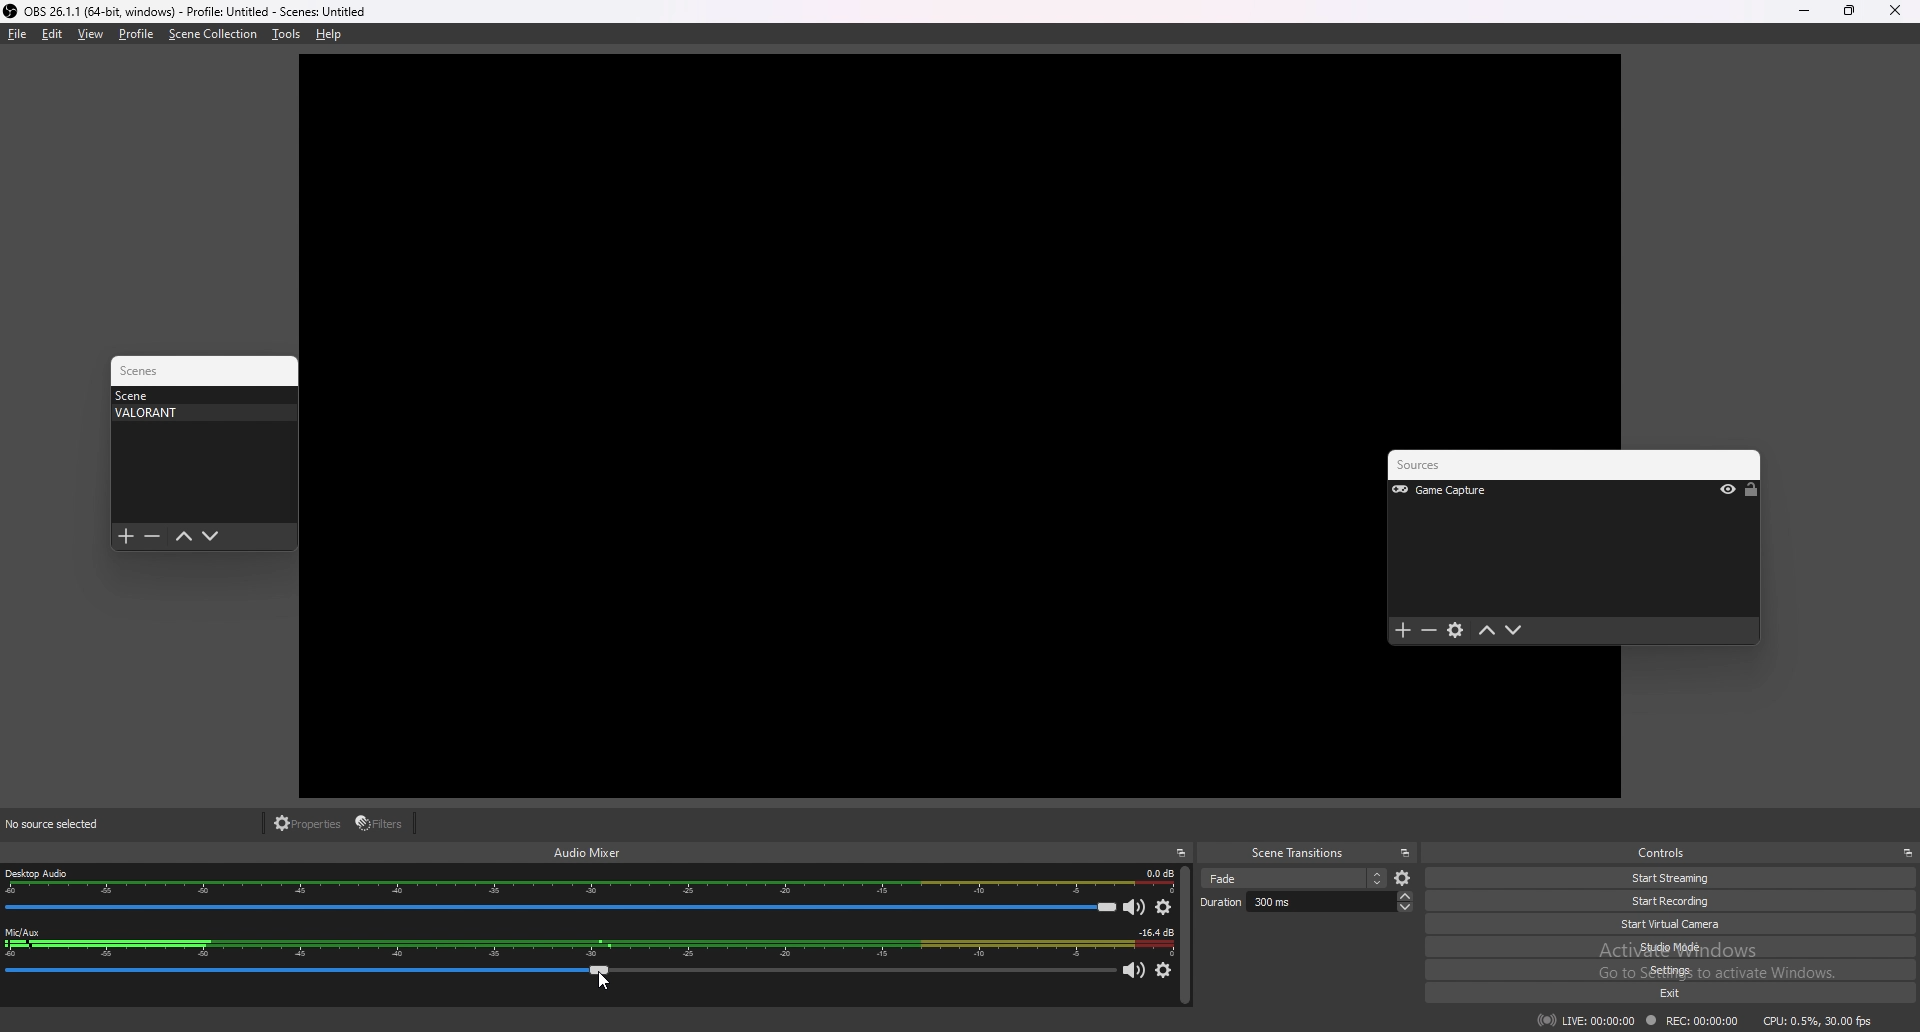  Describe the element at coordinates (1680, 946) in the screenshot. I see `studio mode` at that location.